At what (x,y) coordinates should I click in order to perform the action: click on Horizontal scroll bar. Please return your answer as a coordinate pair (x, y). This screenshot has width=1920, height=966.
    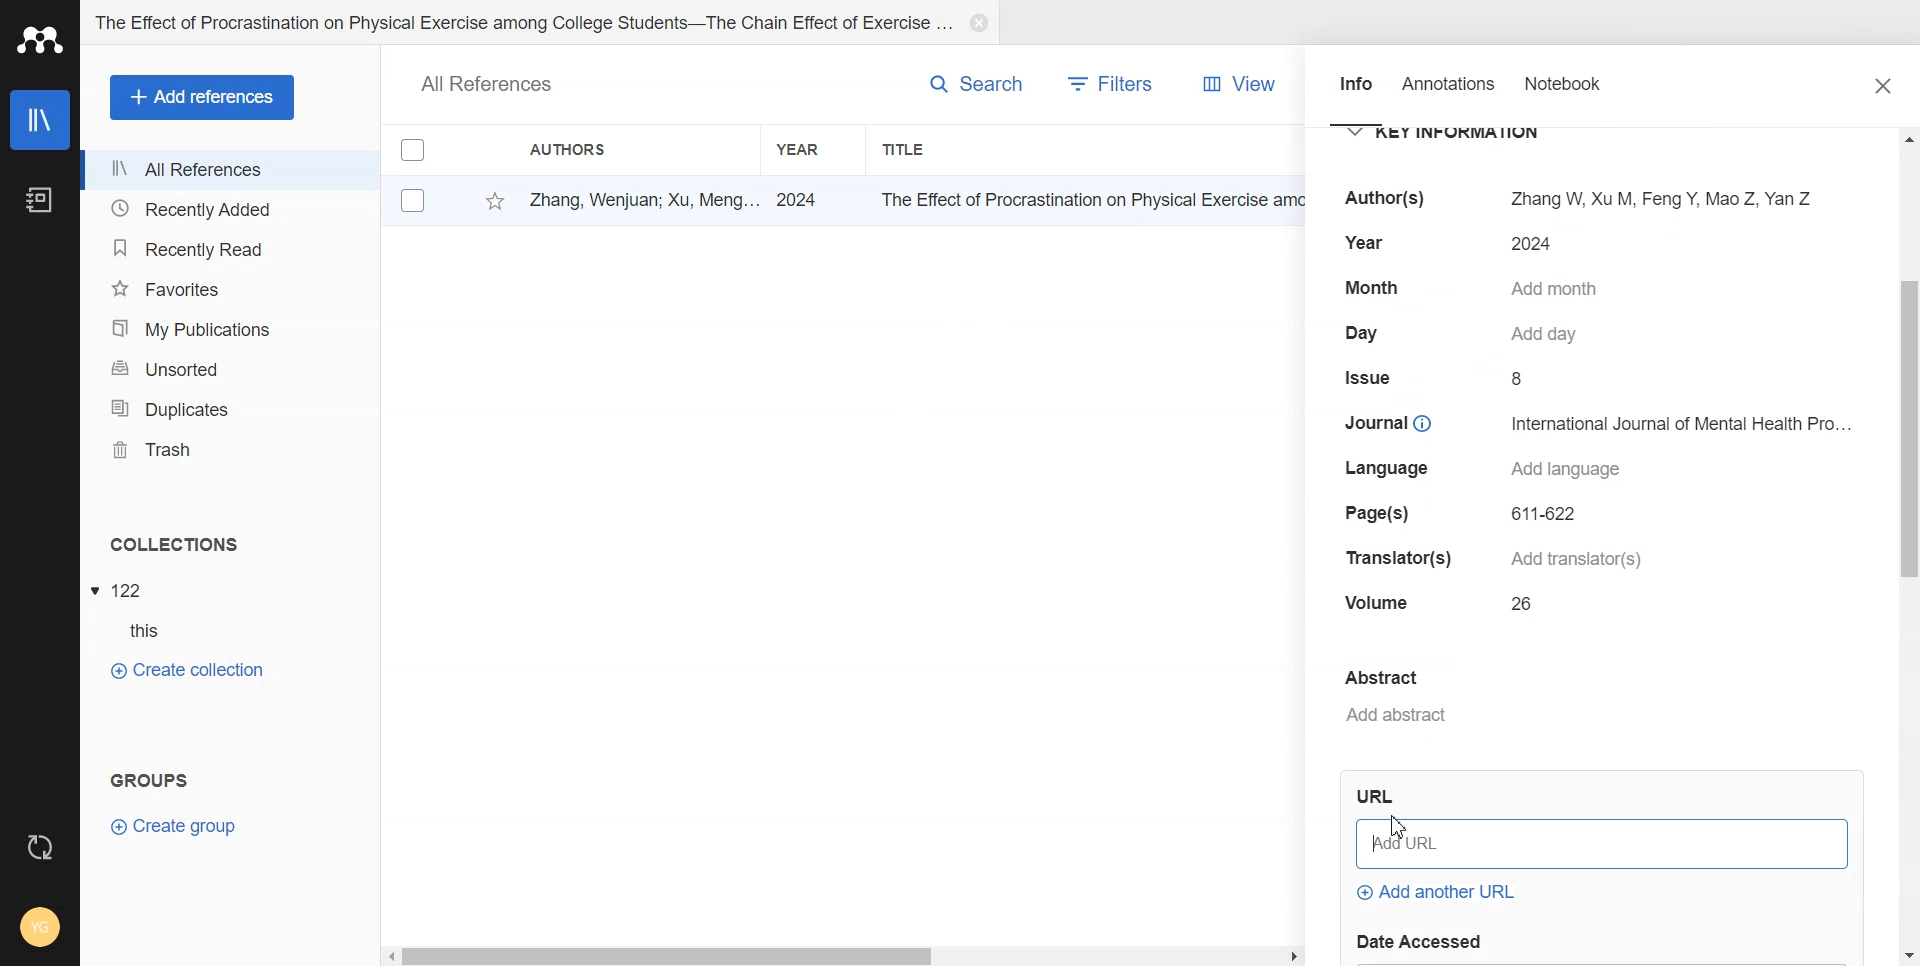
    Looking at the image, I should click on (843, 956).